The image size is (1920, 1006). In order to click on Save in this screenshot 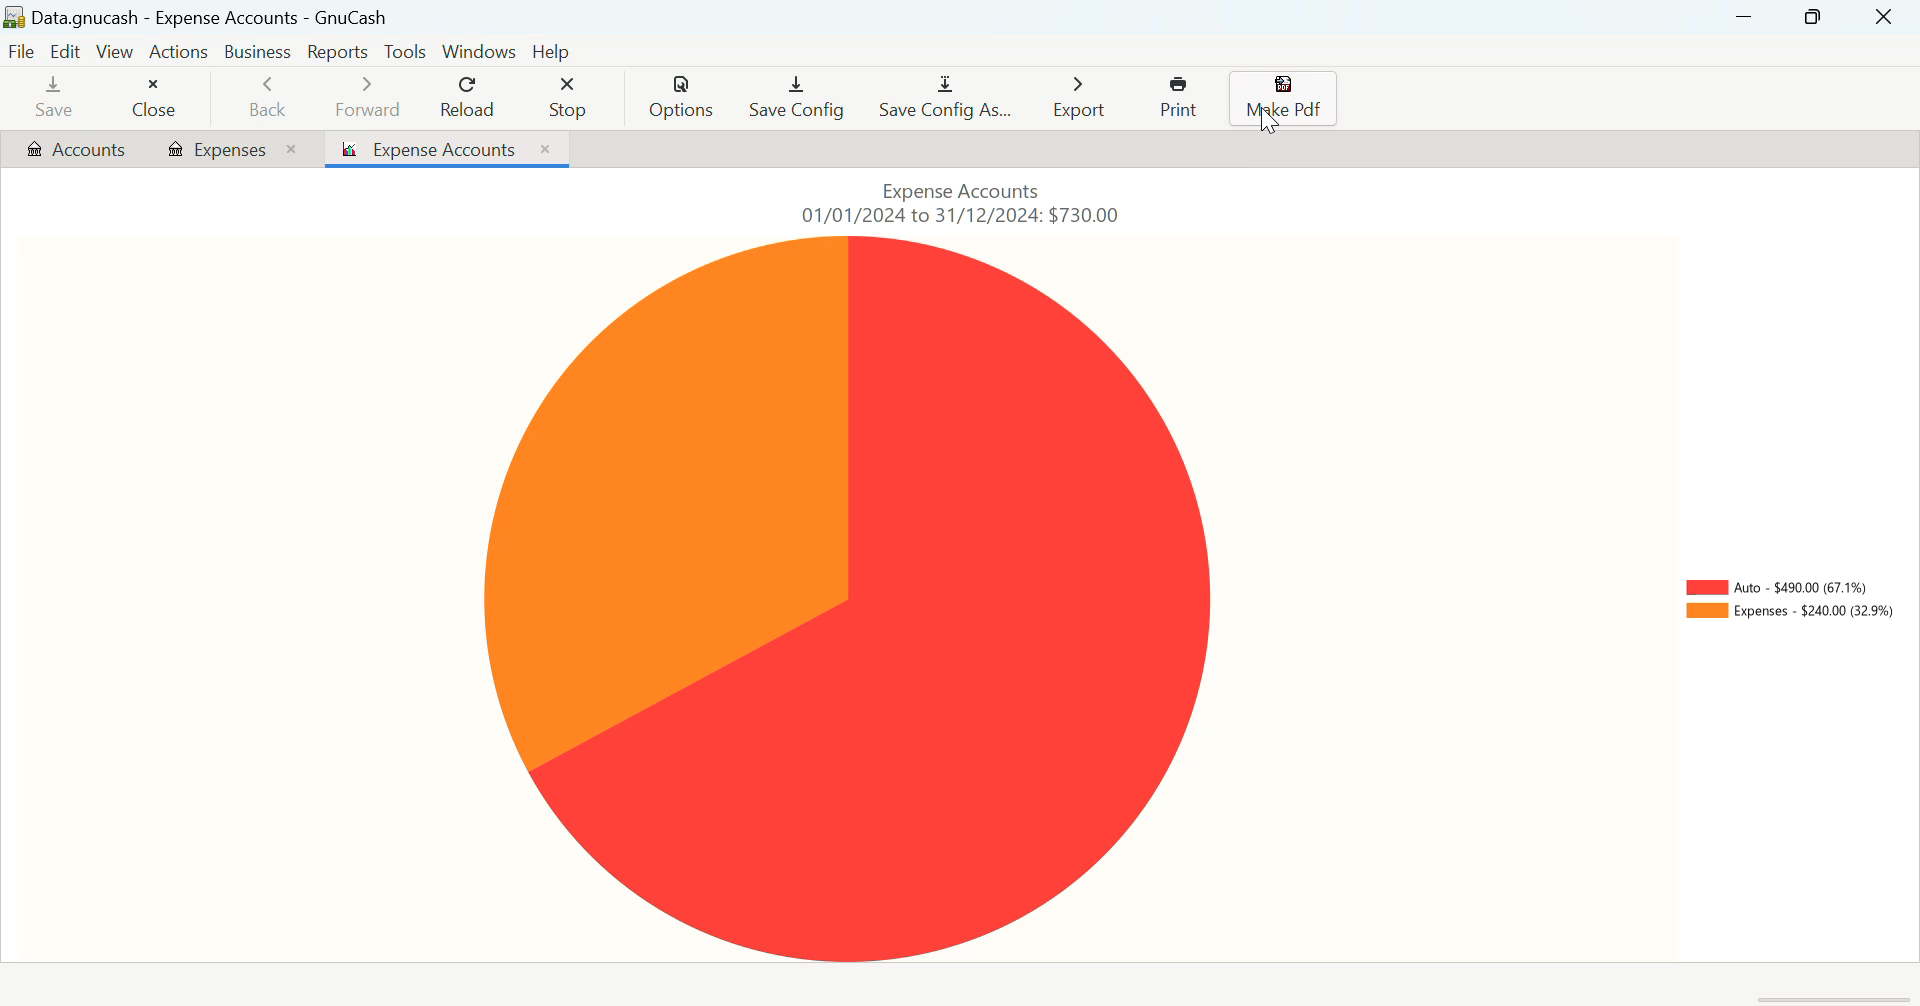, I will do `click(55, 98)`.